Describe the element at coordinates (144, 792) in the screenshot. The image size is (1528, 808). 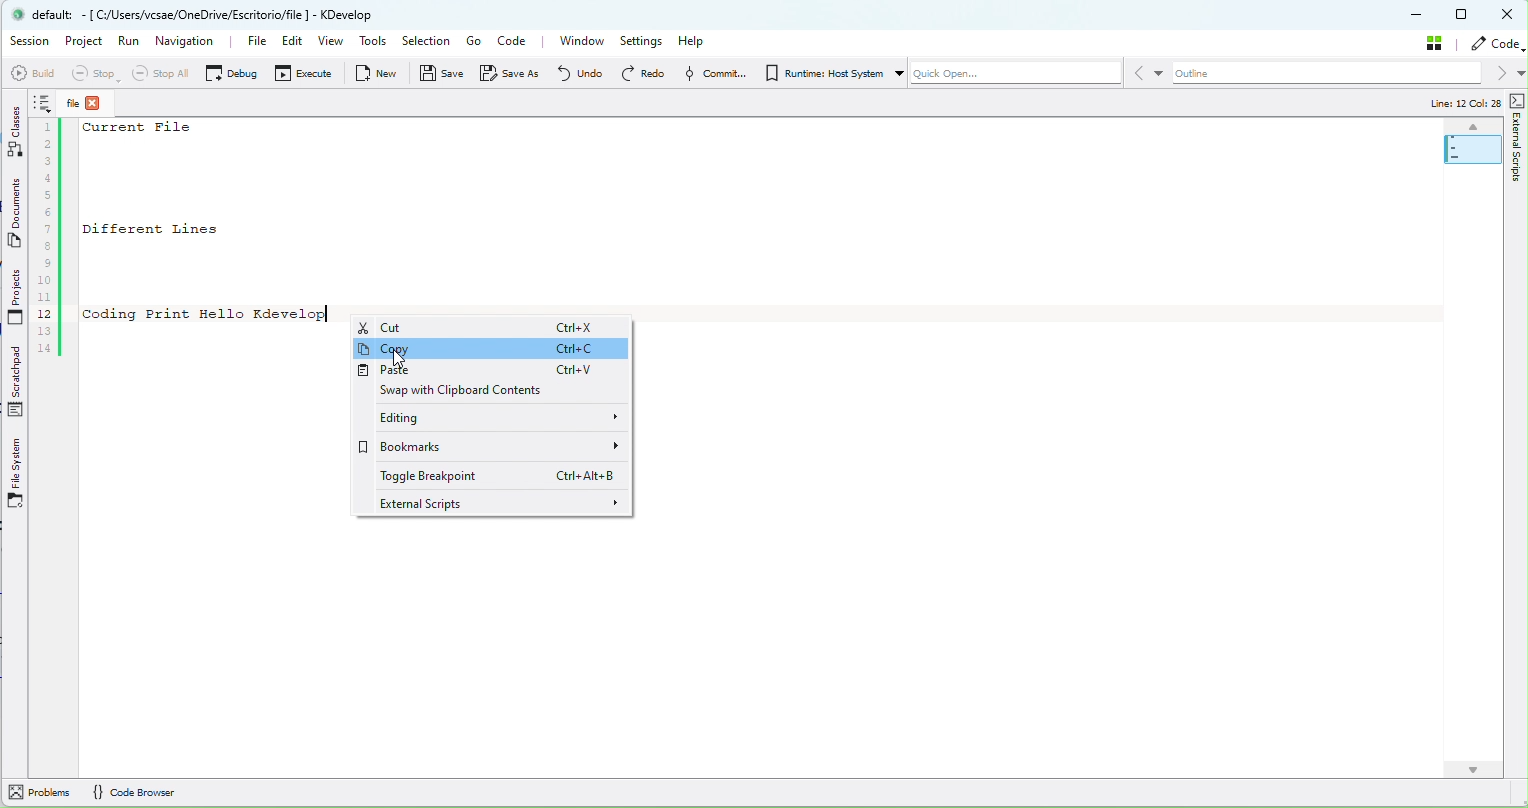
I see `Code Browser (Information)` at that location.